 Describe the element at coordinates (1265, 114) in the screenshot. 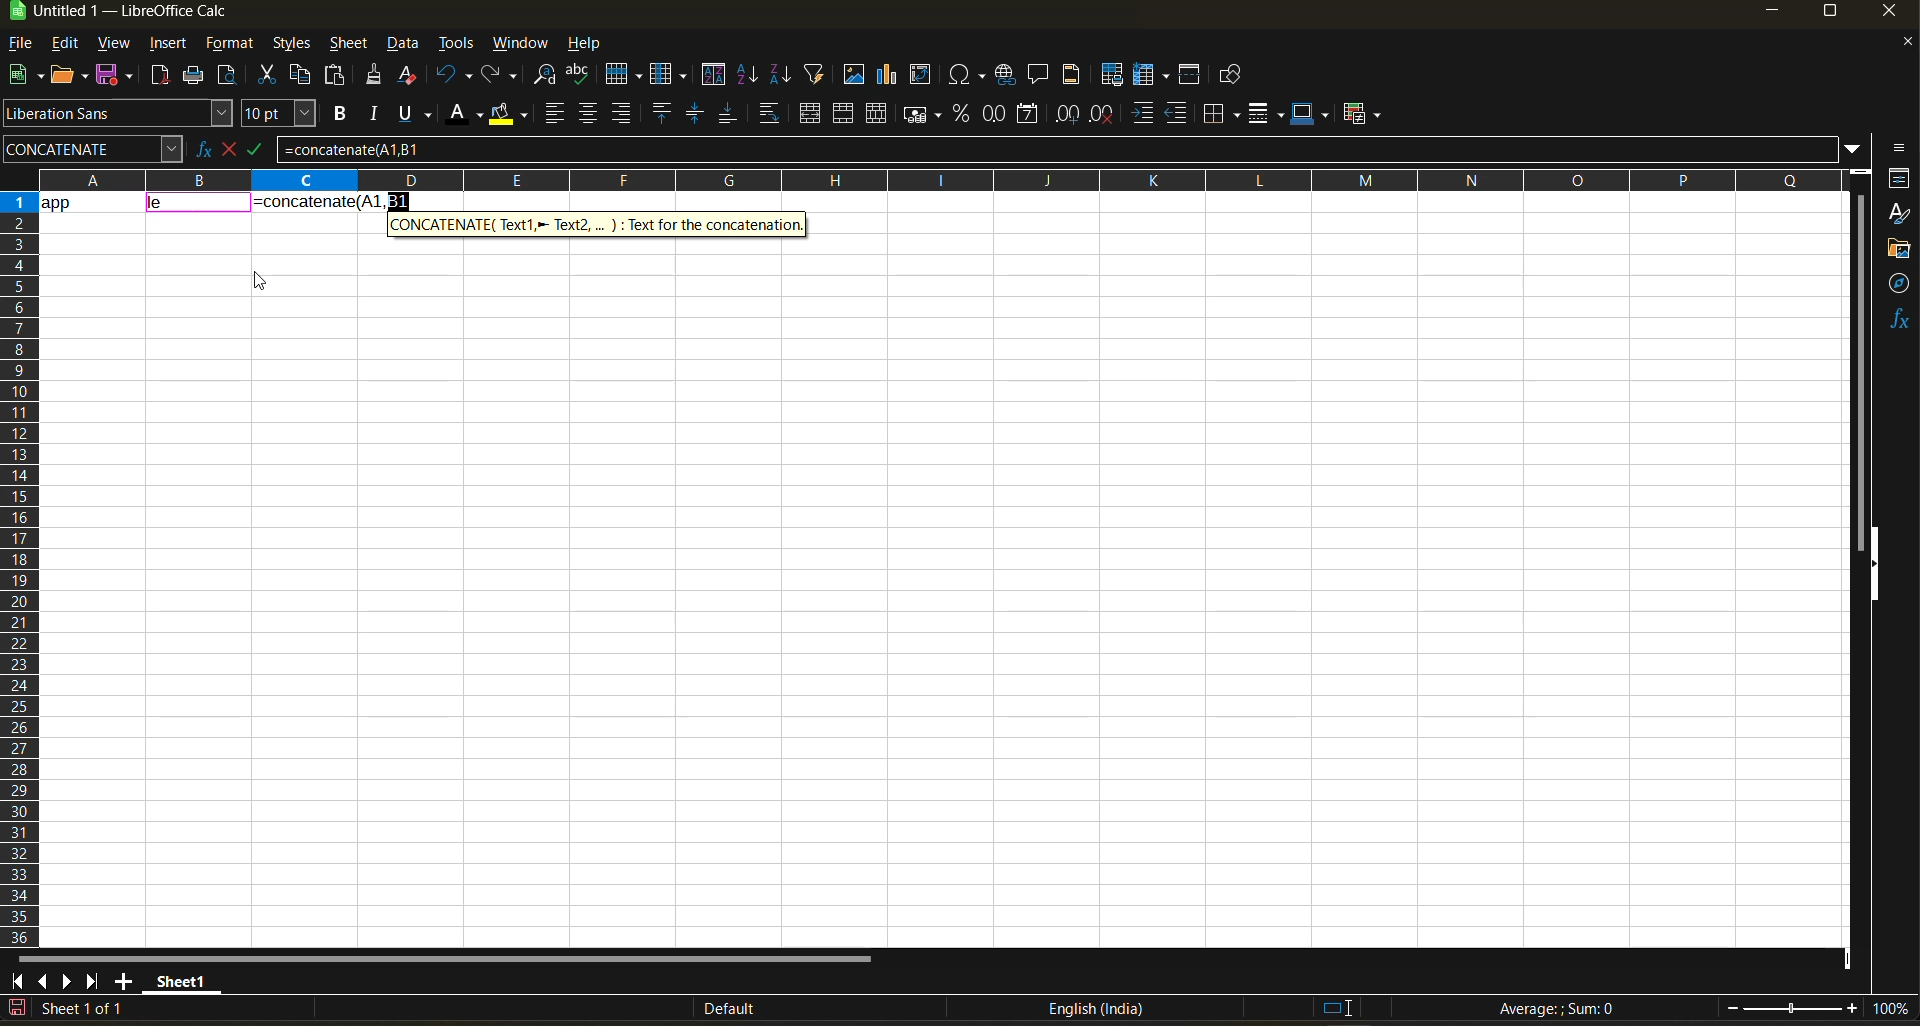

I see `border style` at that location.